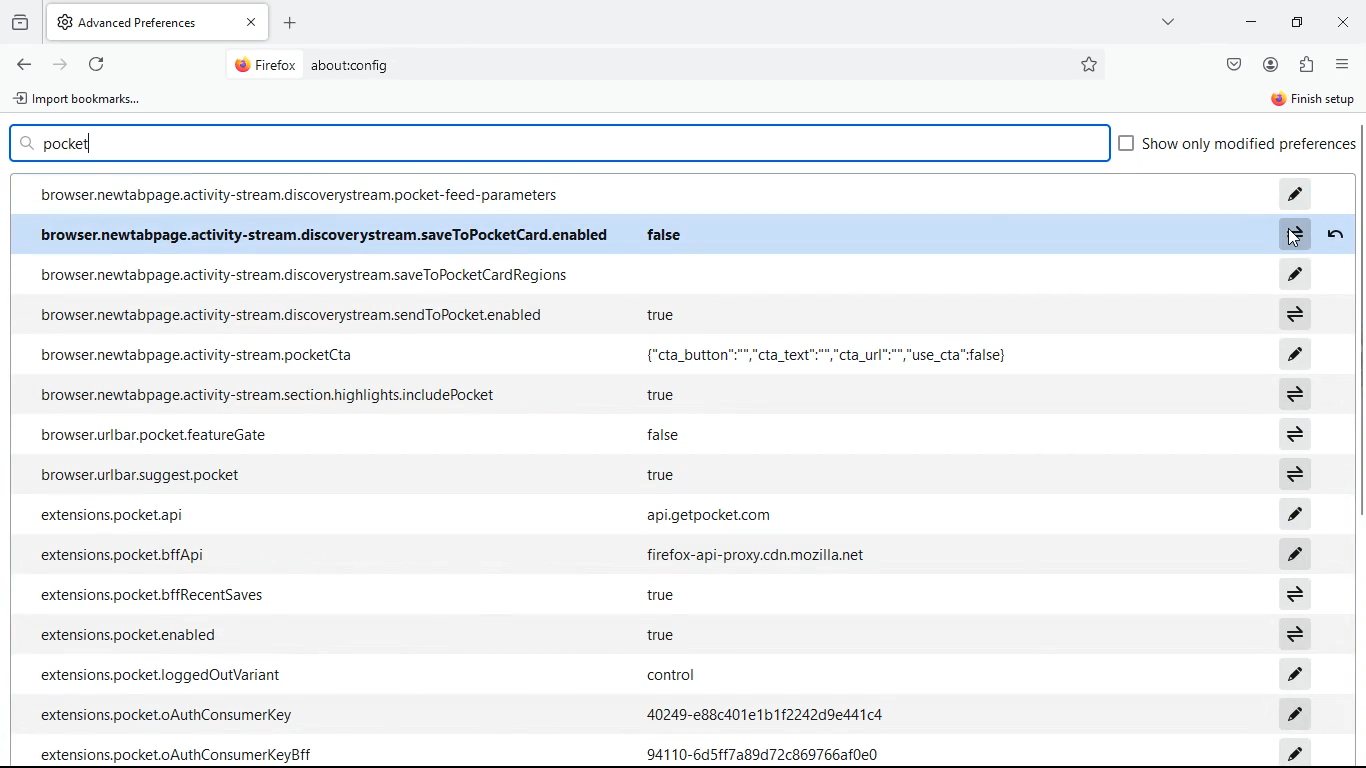  Describe the element at coordinates (1343, 67) in the screenshot. I see `options` at that location.